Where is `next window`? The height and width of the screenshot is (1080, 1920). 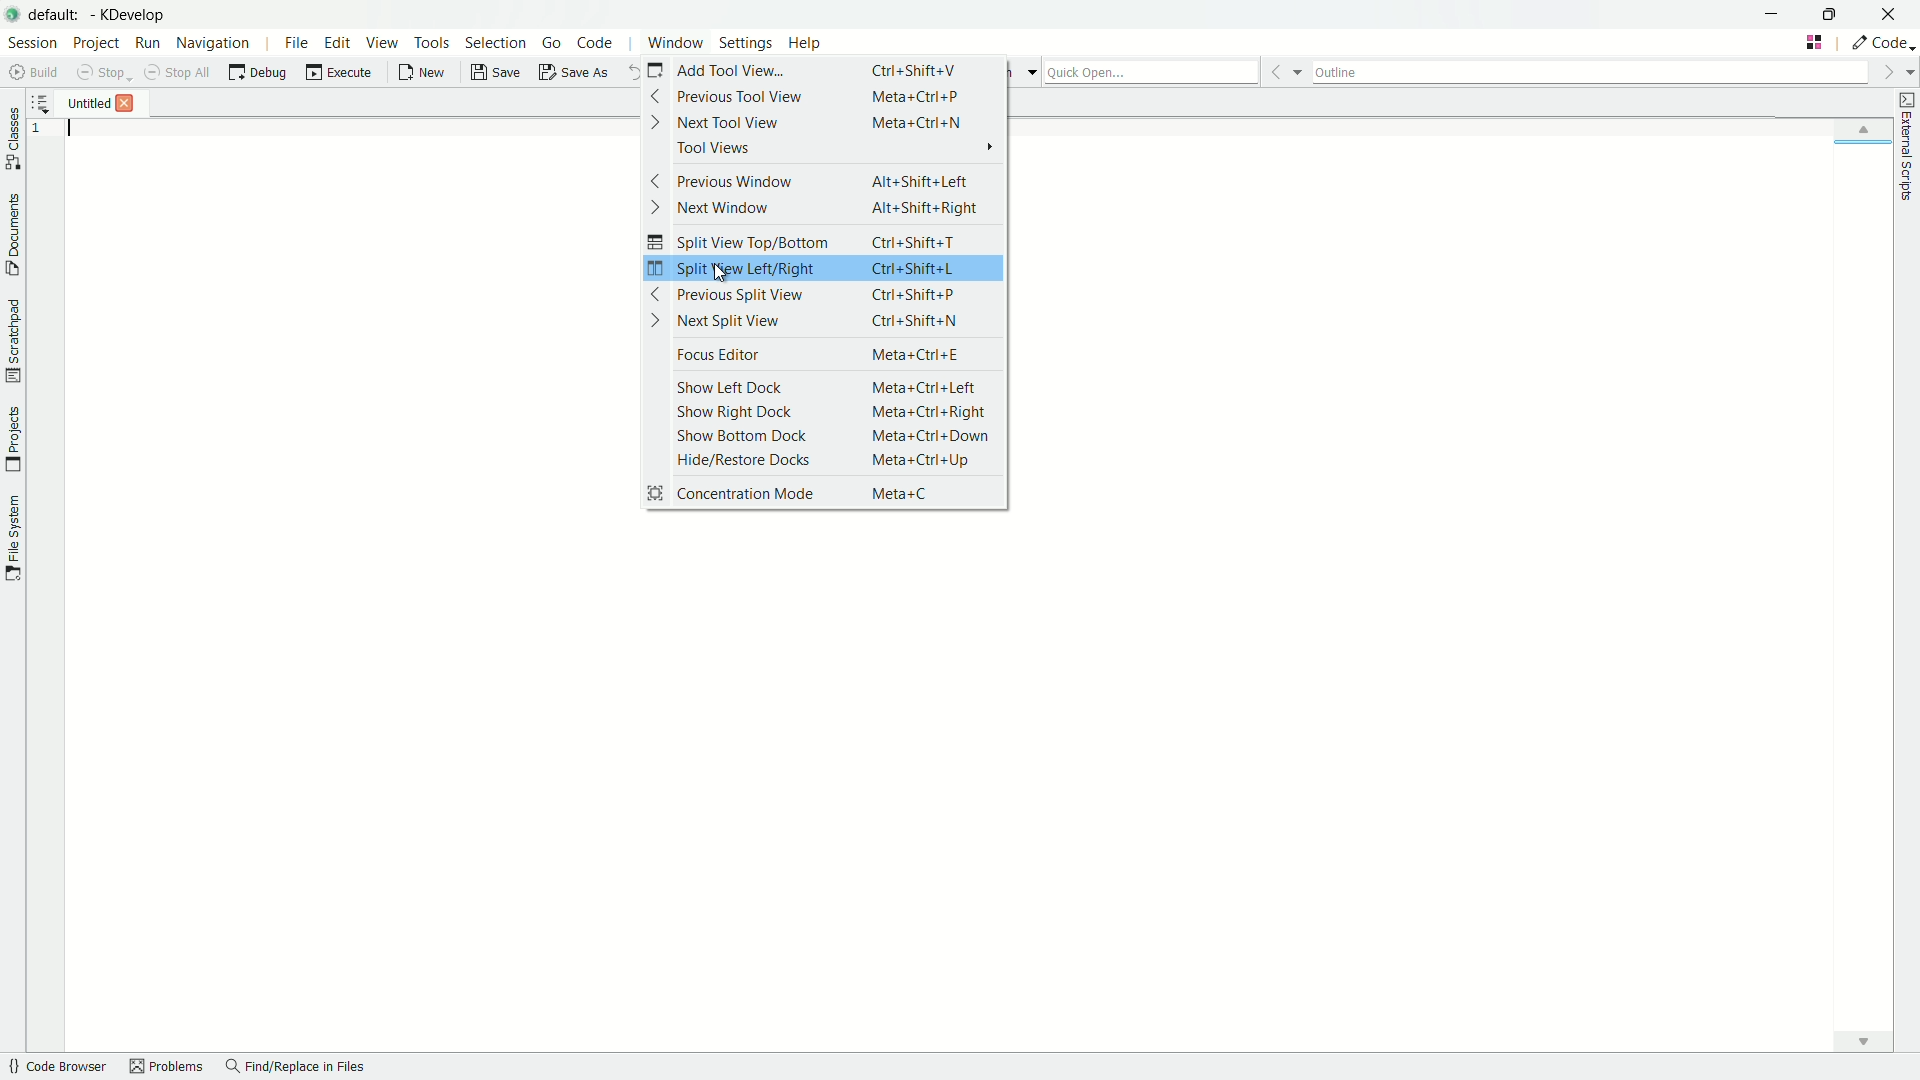 next window is located at coordinates (741, 205).